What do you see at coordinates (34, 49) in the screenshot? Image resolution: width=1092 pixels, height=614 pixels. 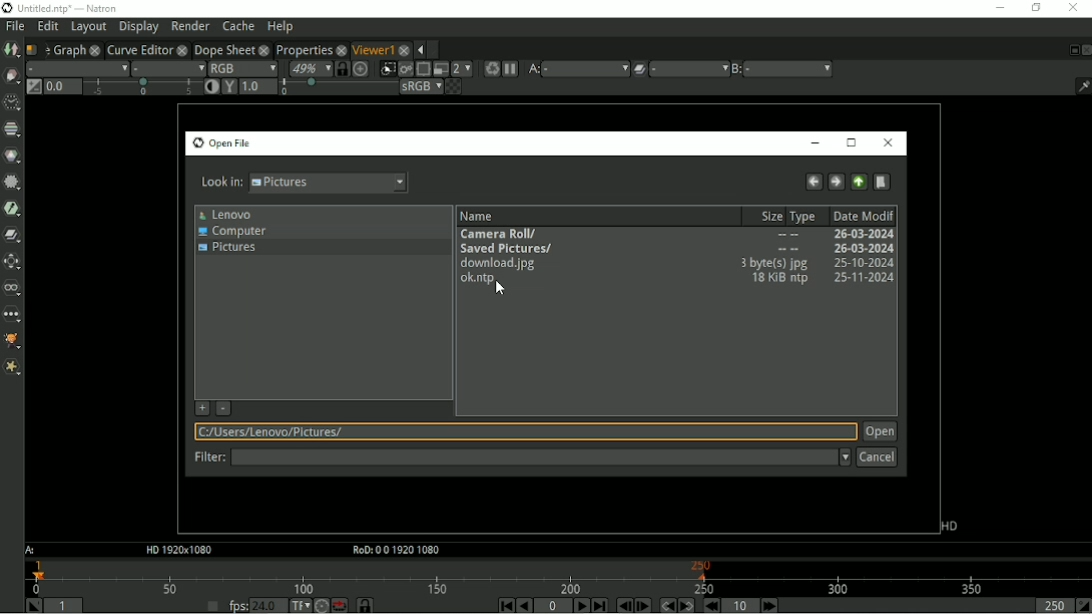 I see `Script name` at bounding box center [34, 49].